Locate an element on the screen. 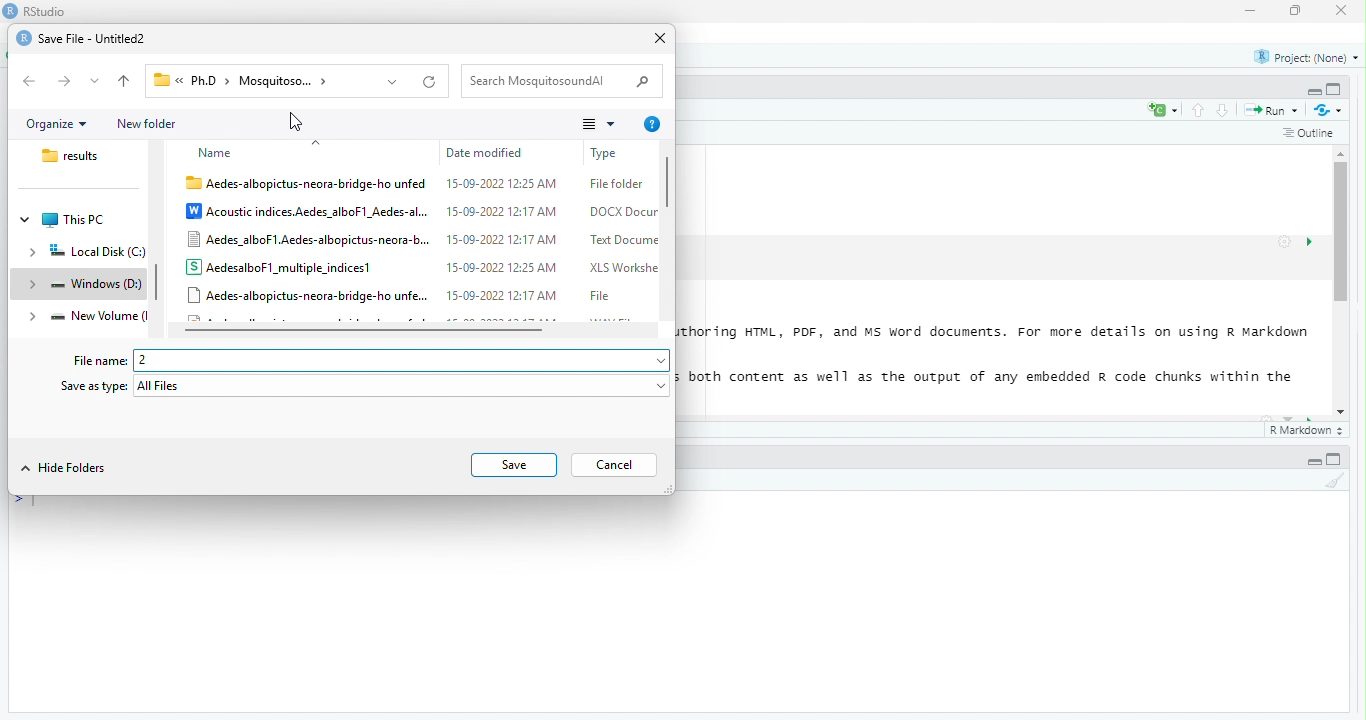  Settings is located at coordinates (1285, 242).